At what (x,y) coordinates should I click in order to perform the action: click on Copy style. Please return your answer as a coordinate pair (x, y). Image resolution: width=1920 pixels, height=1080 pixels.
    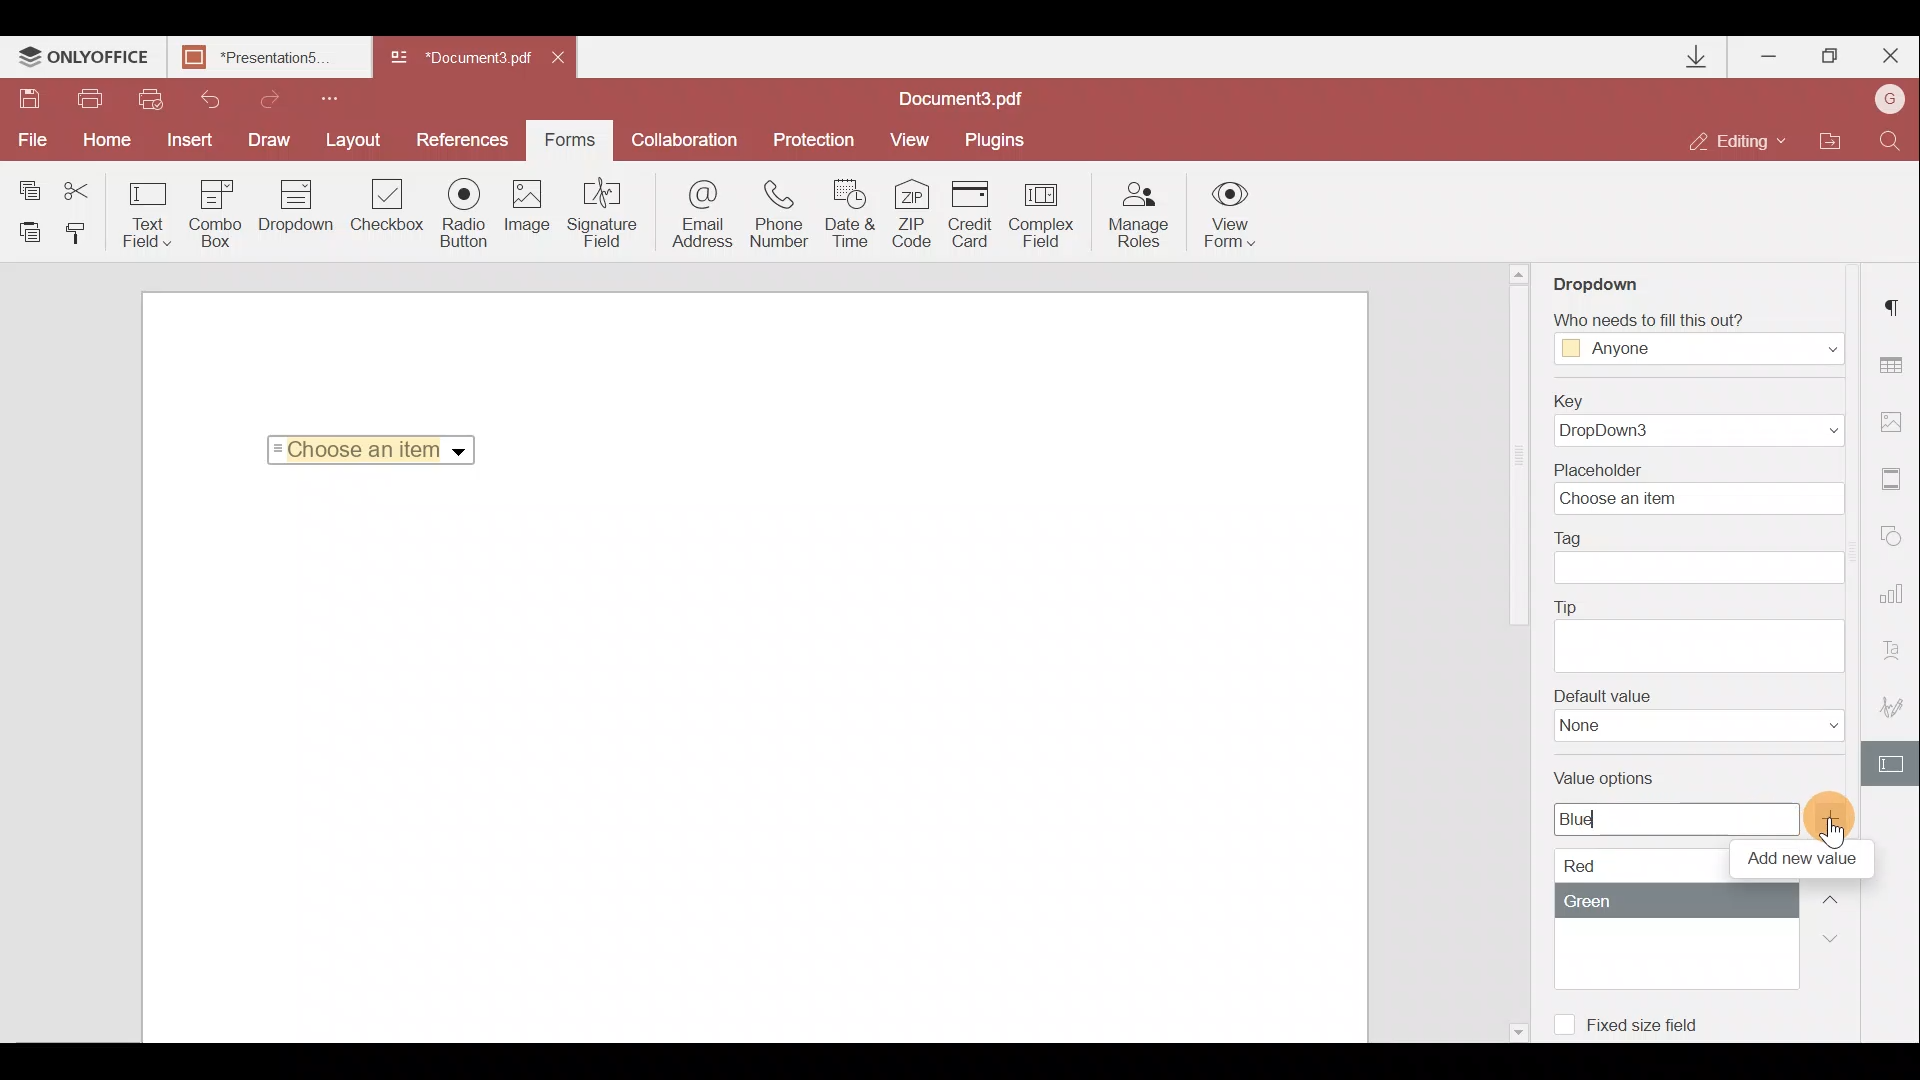
    Looking at the image, I should click on (83, 238).